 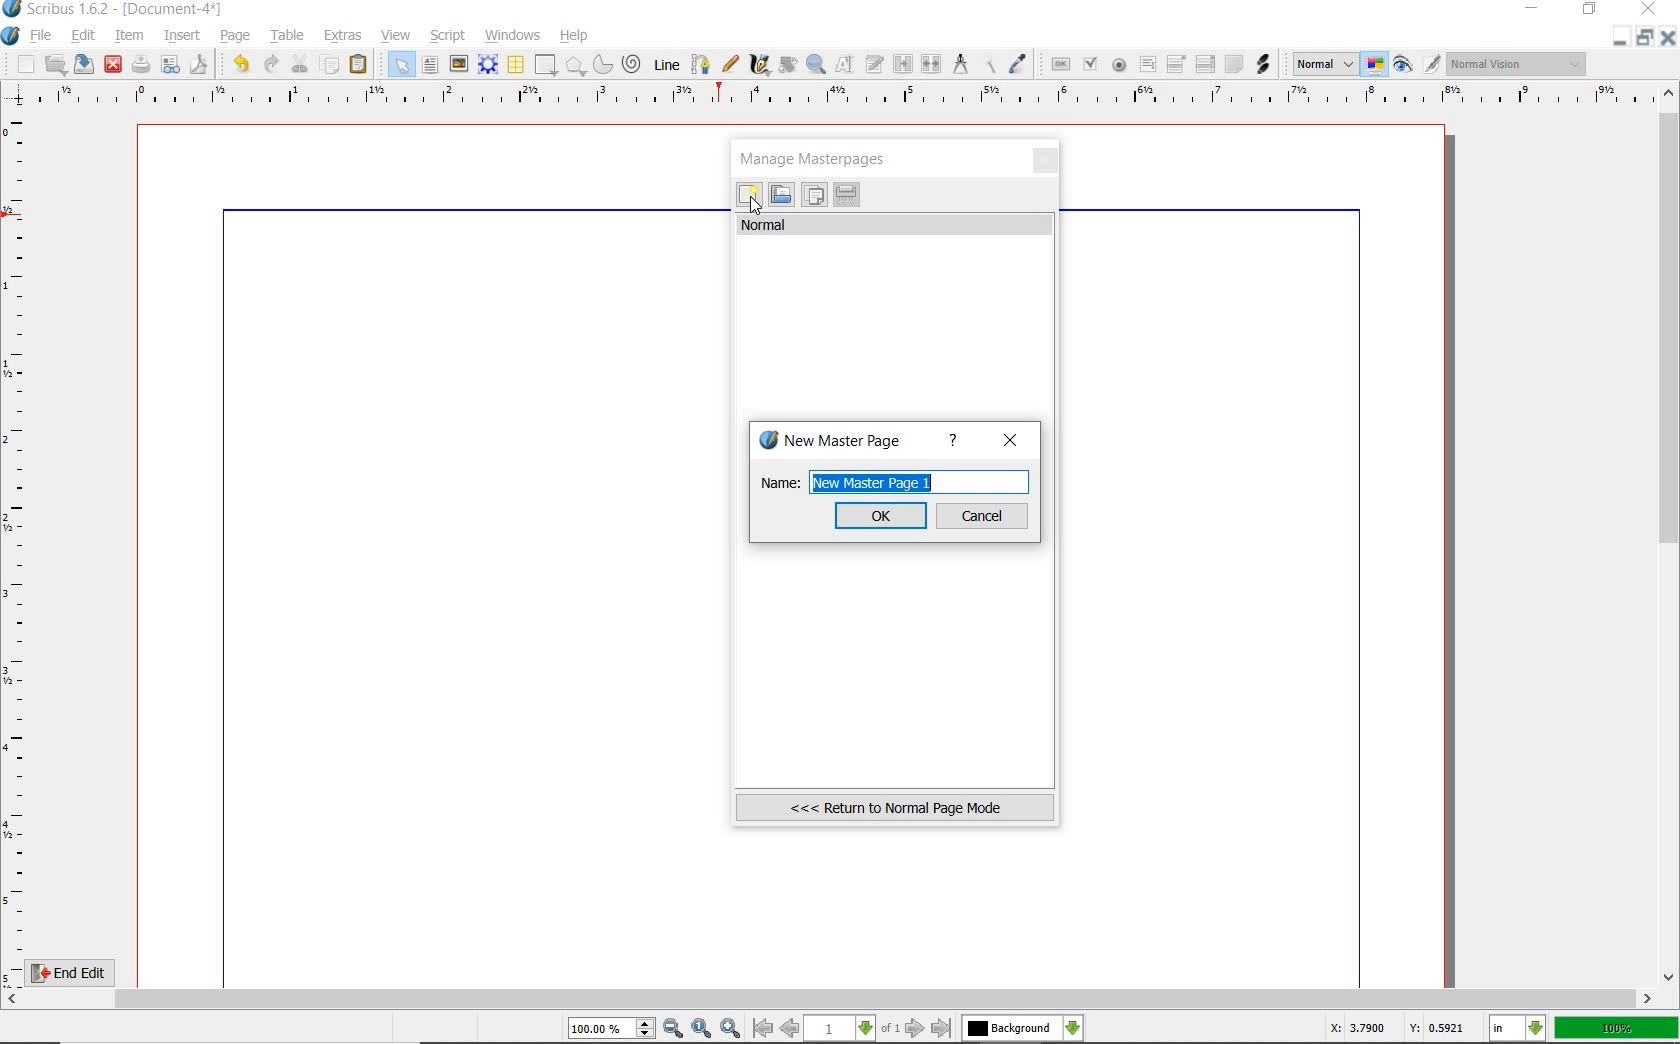 I want to click on redo, so click(x=270, y=63).